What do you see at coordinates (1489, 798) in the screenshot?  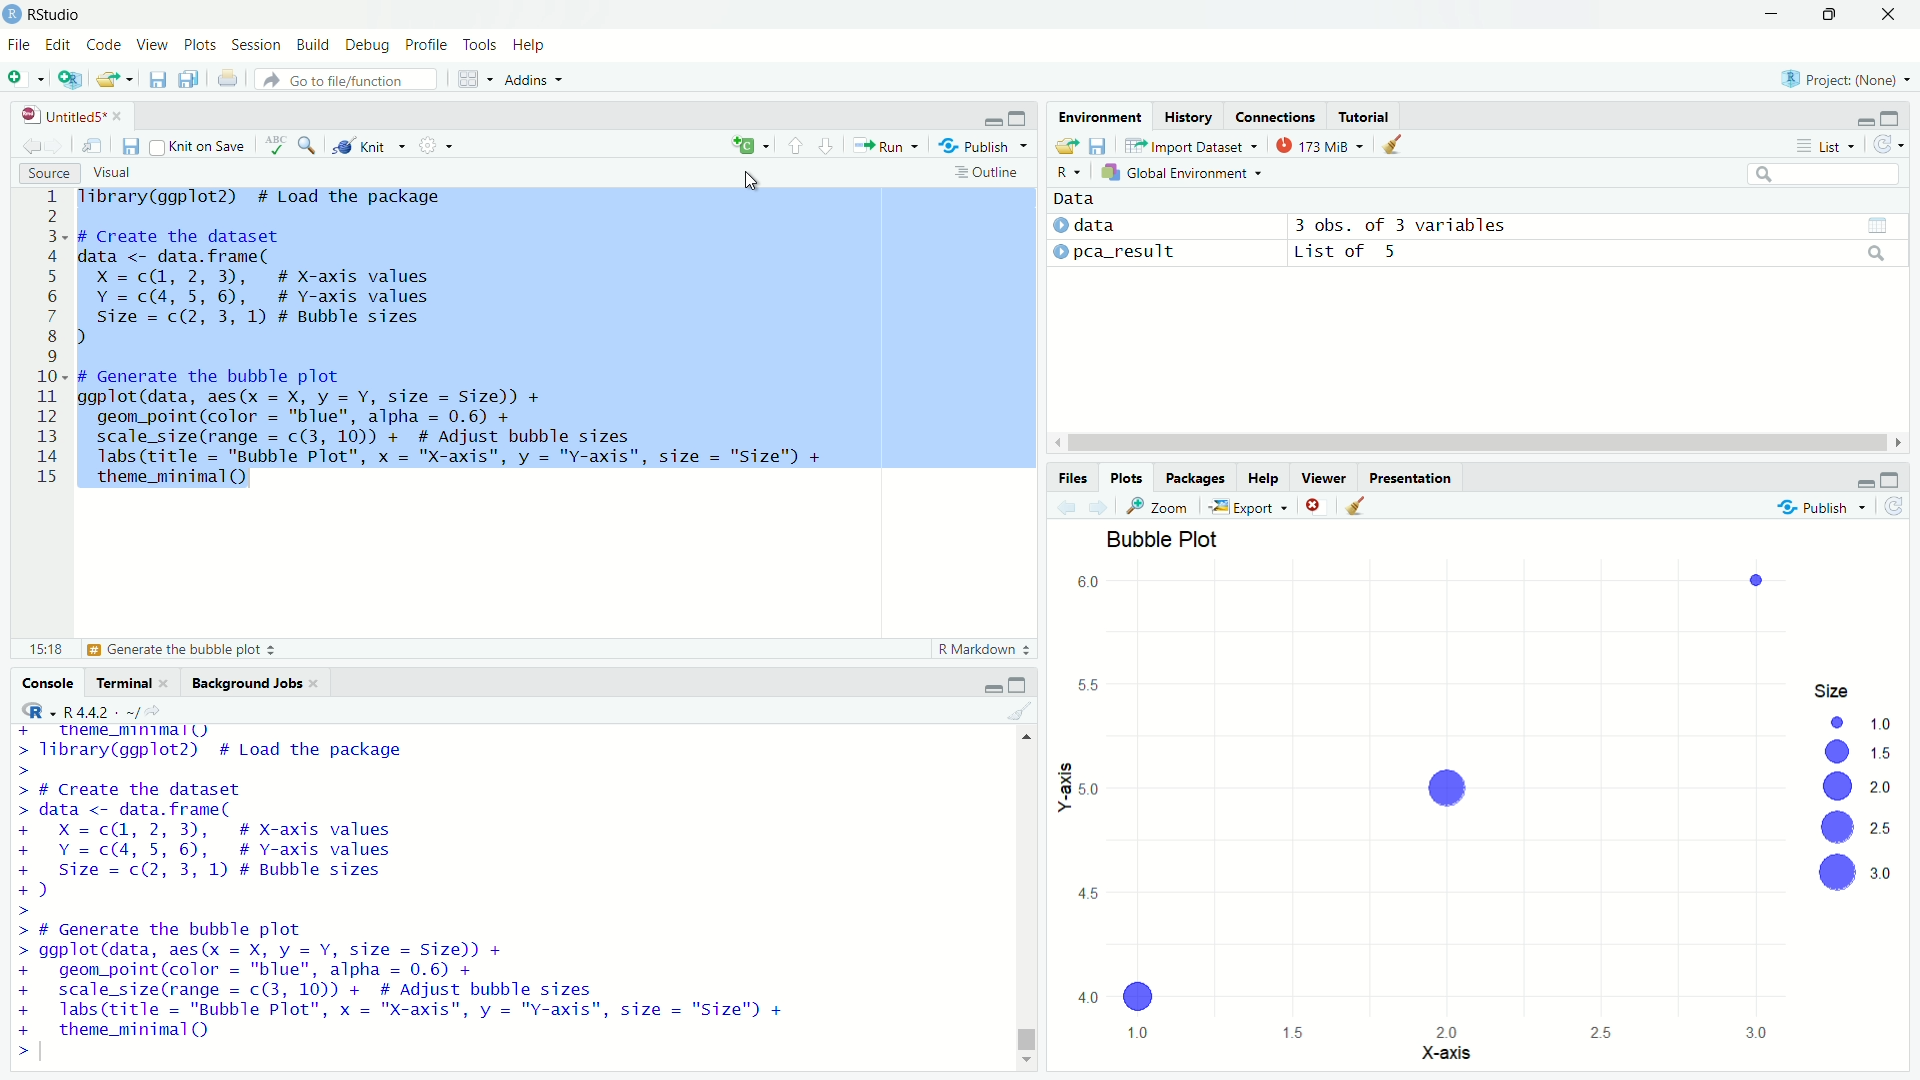 I see ` bubble plot` at bounding box center [1489, 798].